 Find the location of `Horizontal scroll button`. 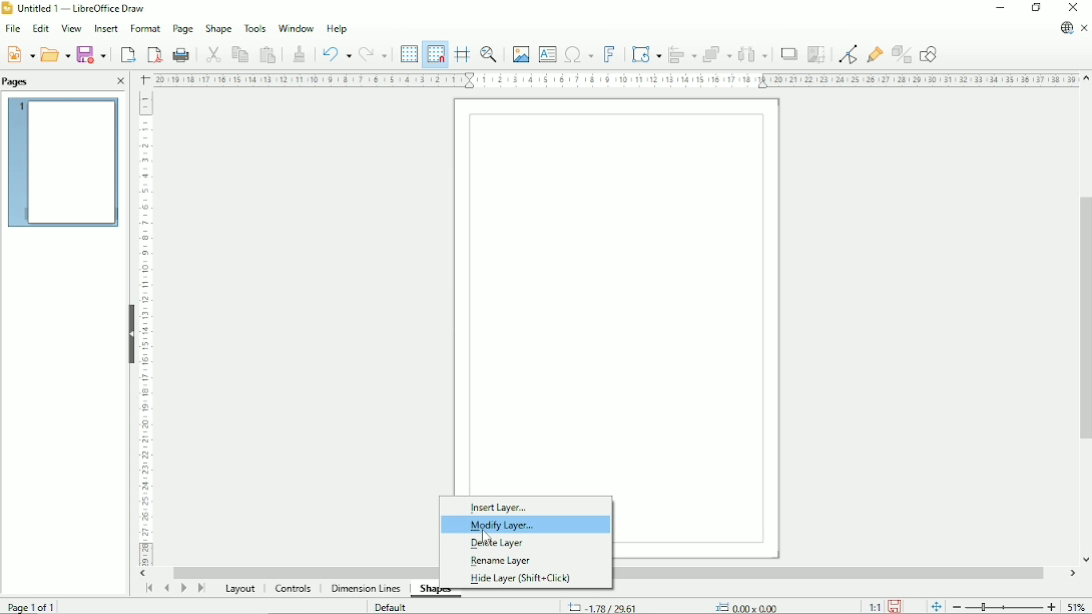

Horizontal scroll button is located at coordinates (1072, 573).